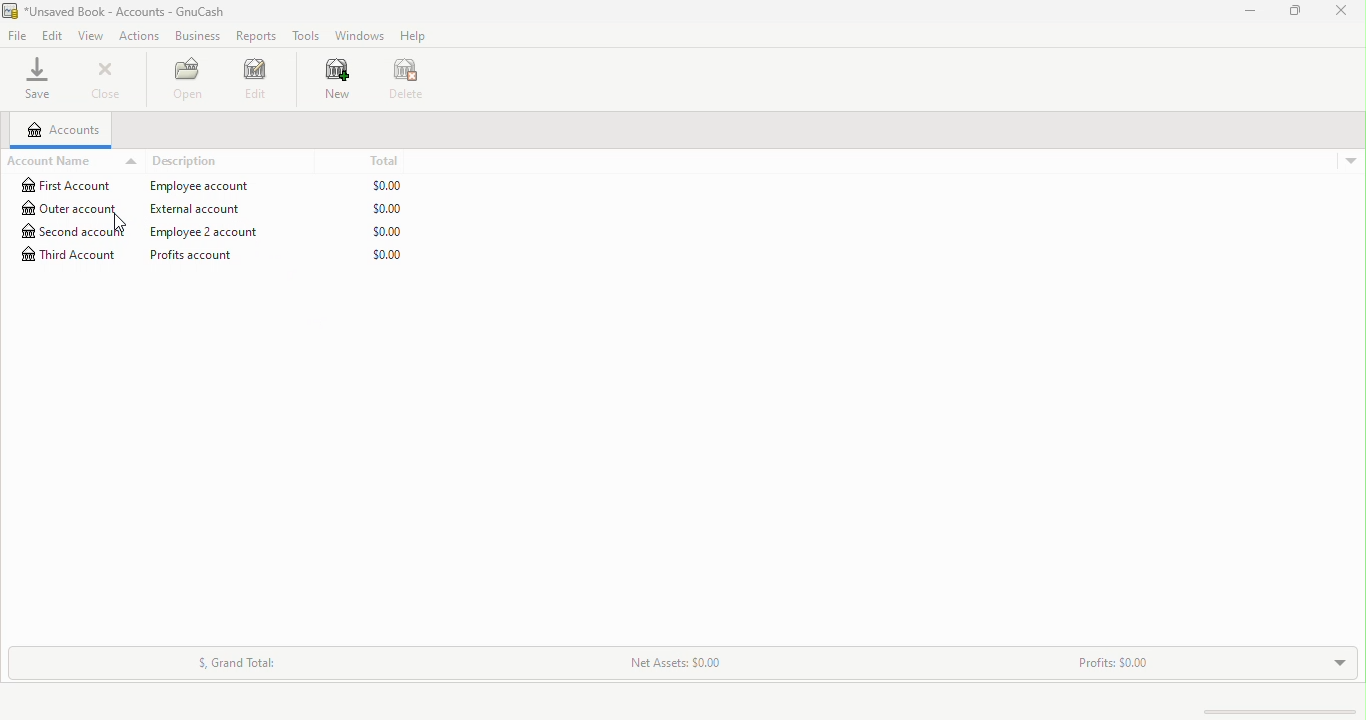  I want to click on Total, so click(392, 158).